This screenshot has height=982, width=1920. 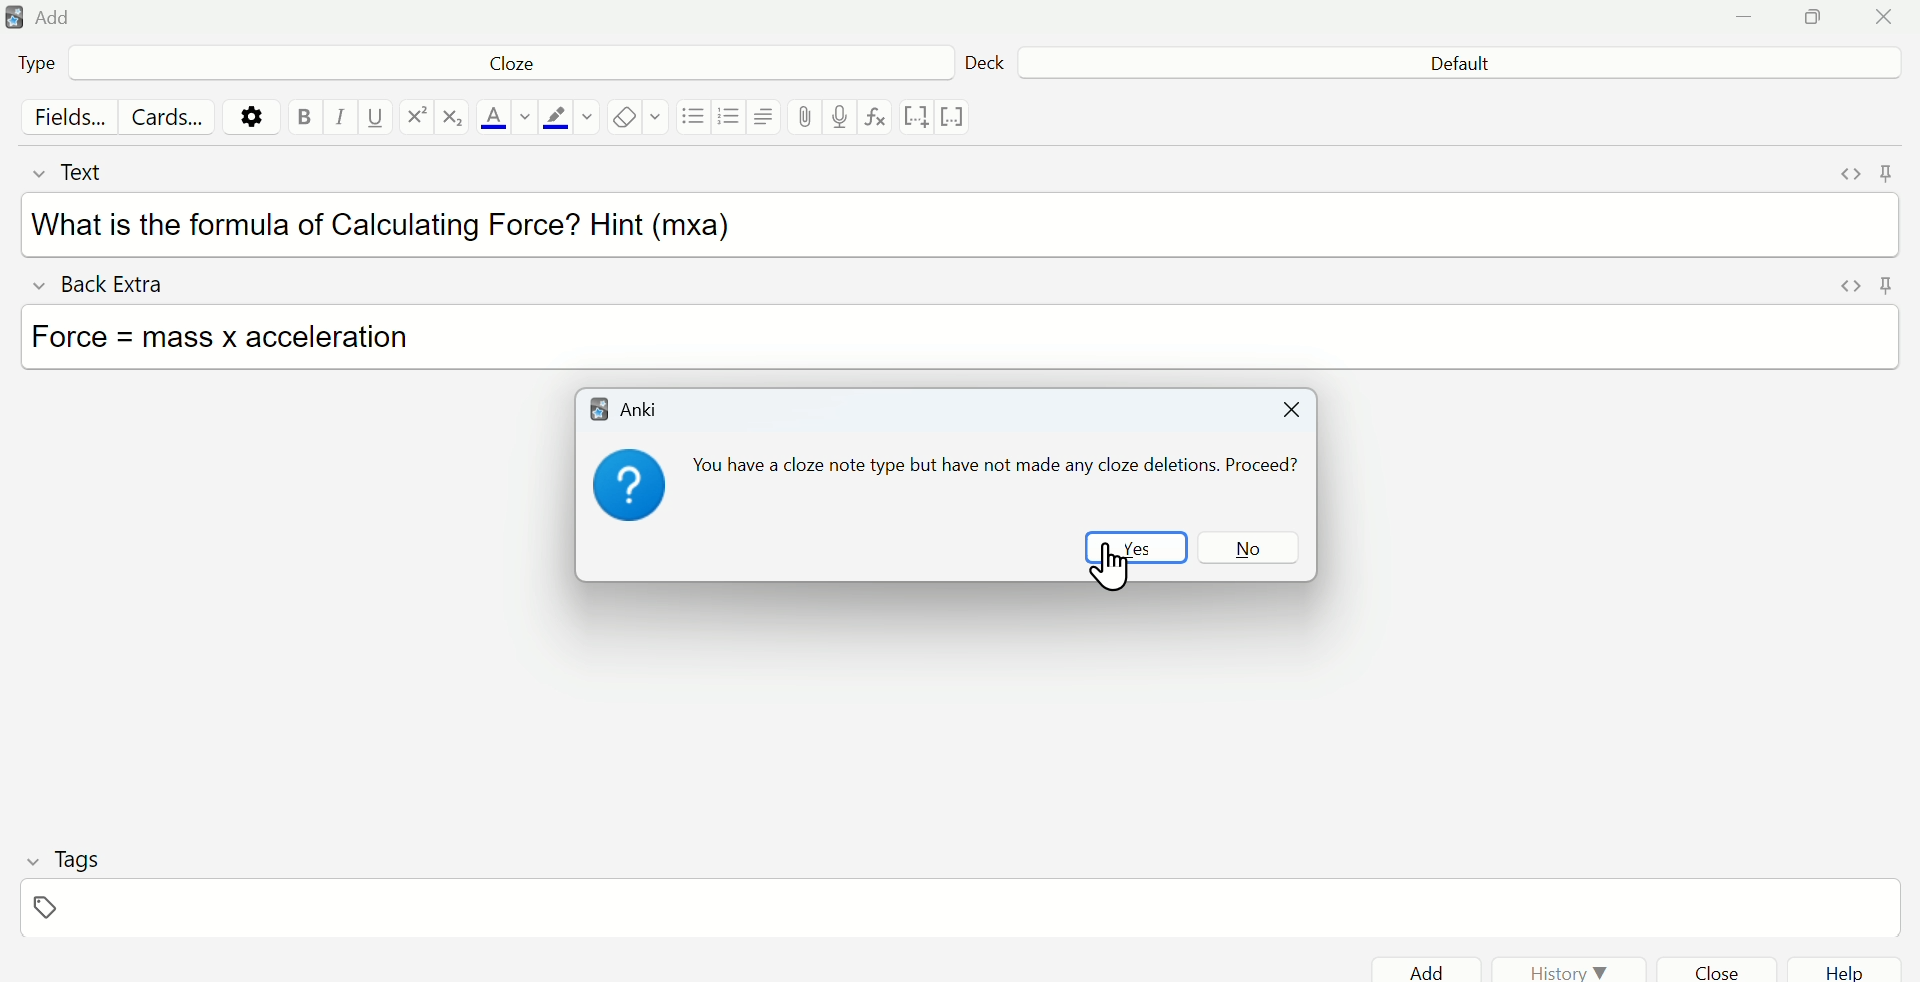 I want to click on Text, so click(x=91, y=171).